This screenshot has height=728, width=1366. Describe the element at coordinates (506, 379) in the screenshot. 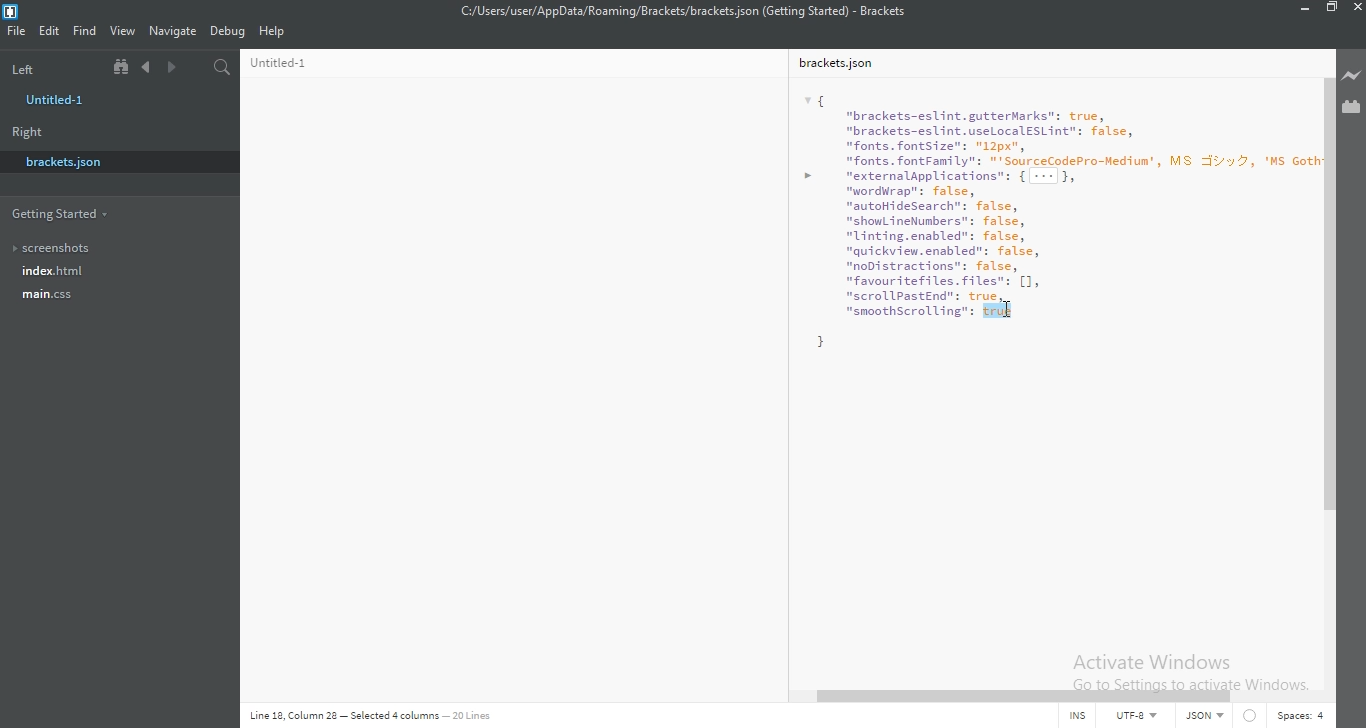

I see `Untitled-1` at that location.